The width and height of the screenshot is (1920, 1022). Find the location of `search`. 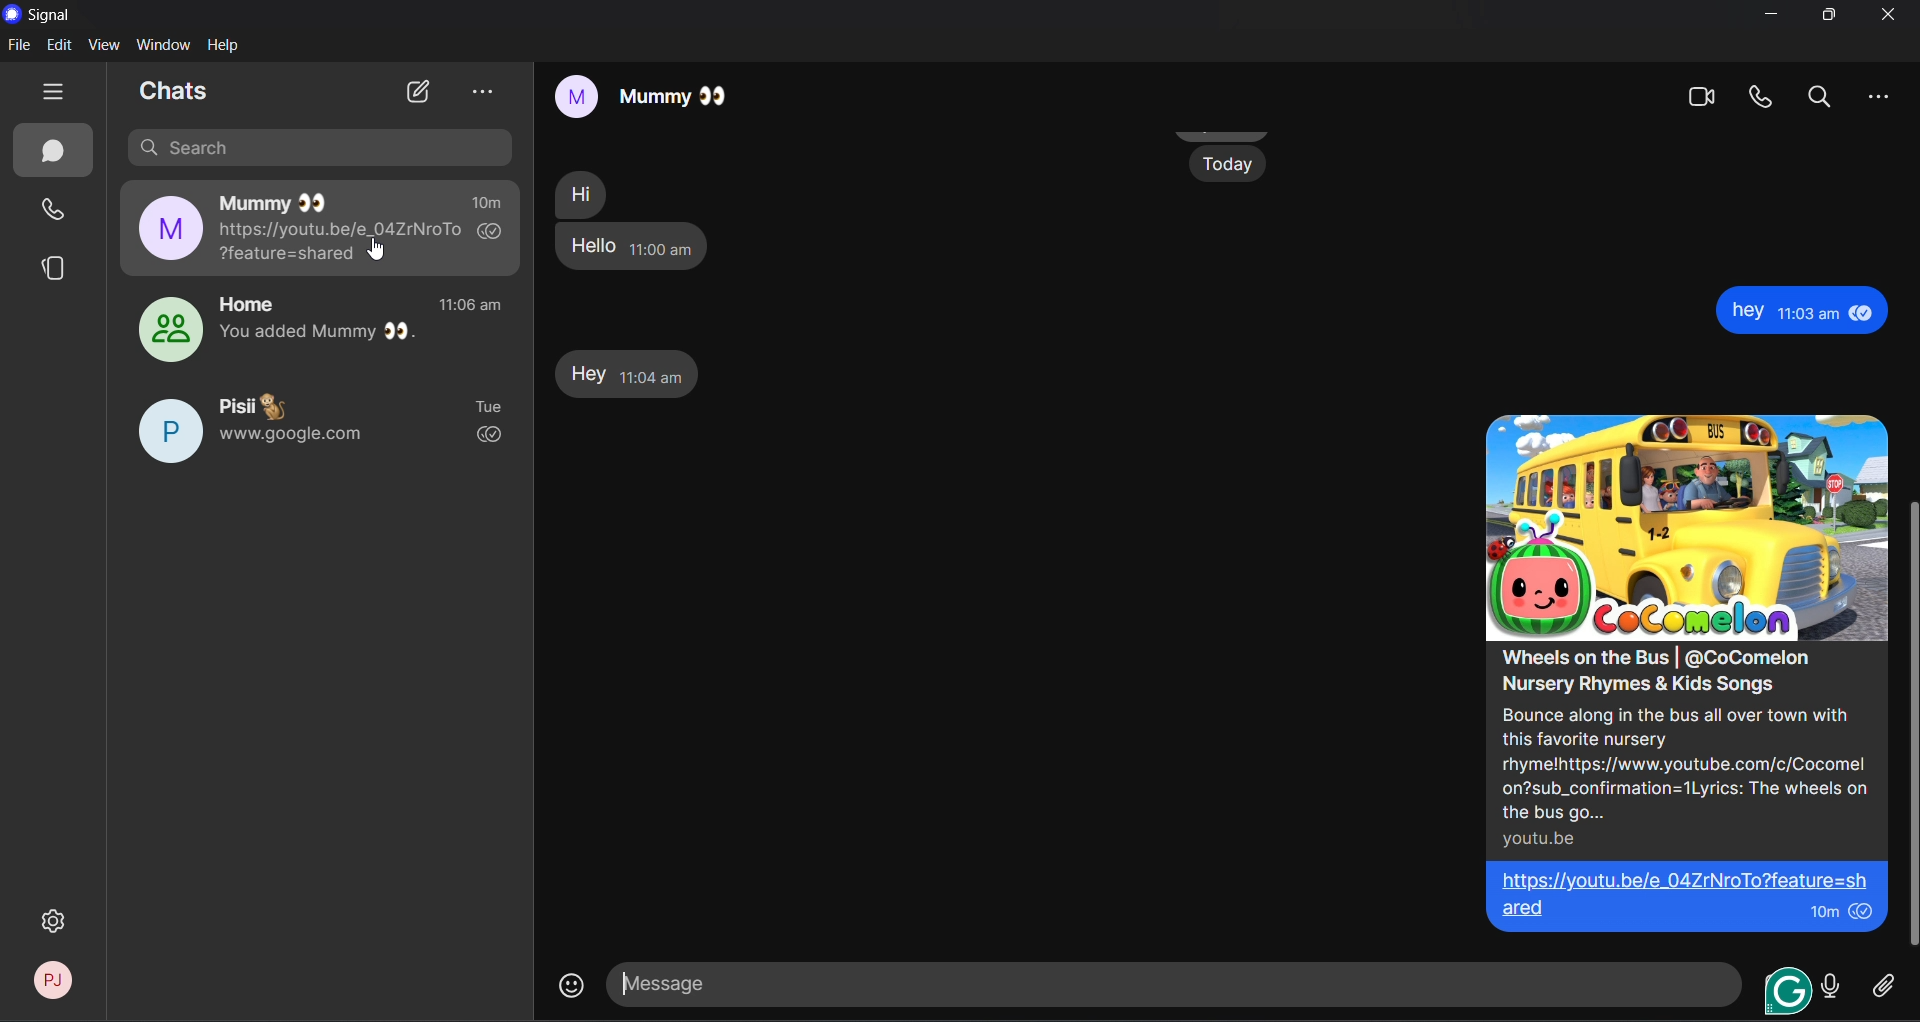

search is located at coordinates (1822, 93).